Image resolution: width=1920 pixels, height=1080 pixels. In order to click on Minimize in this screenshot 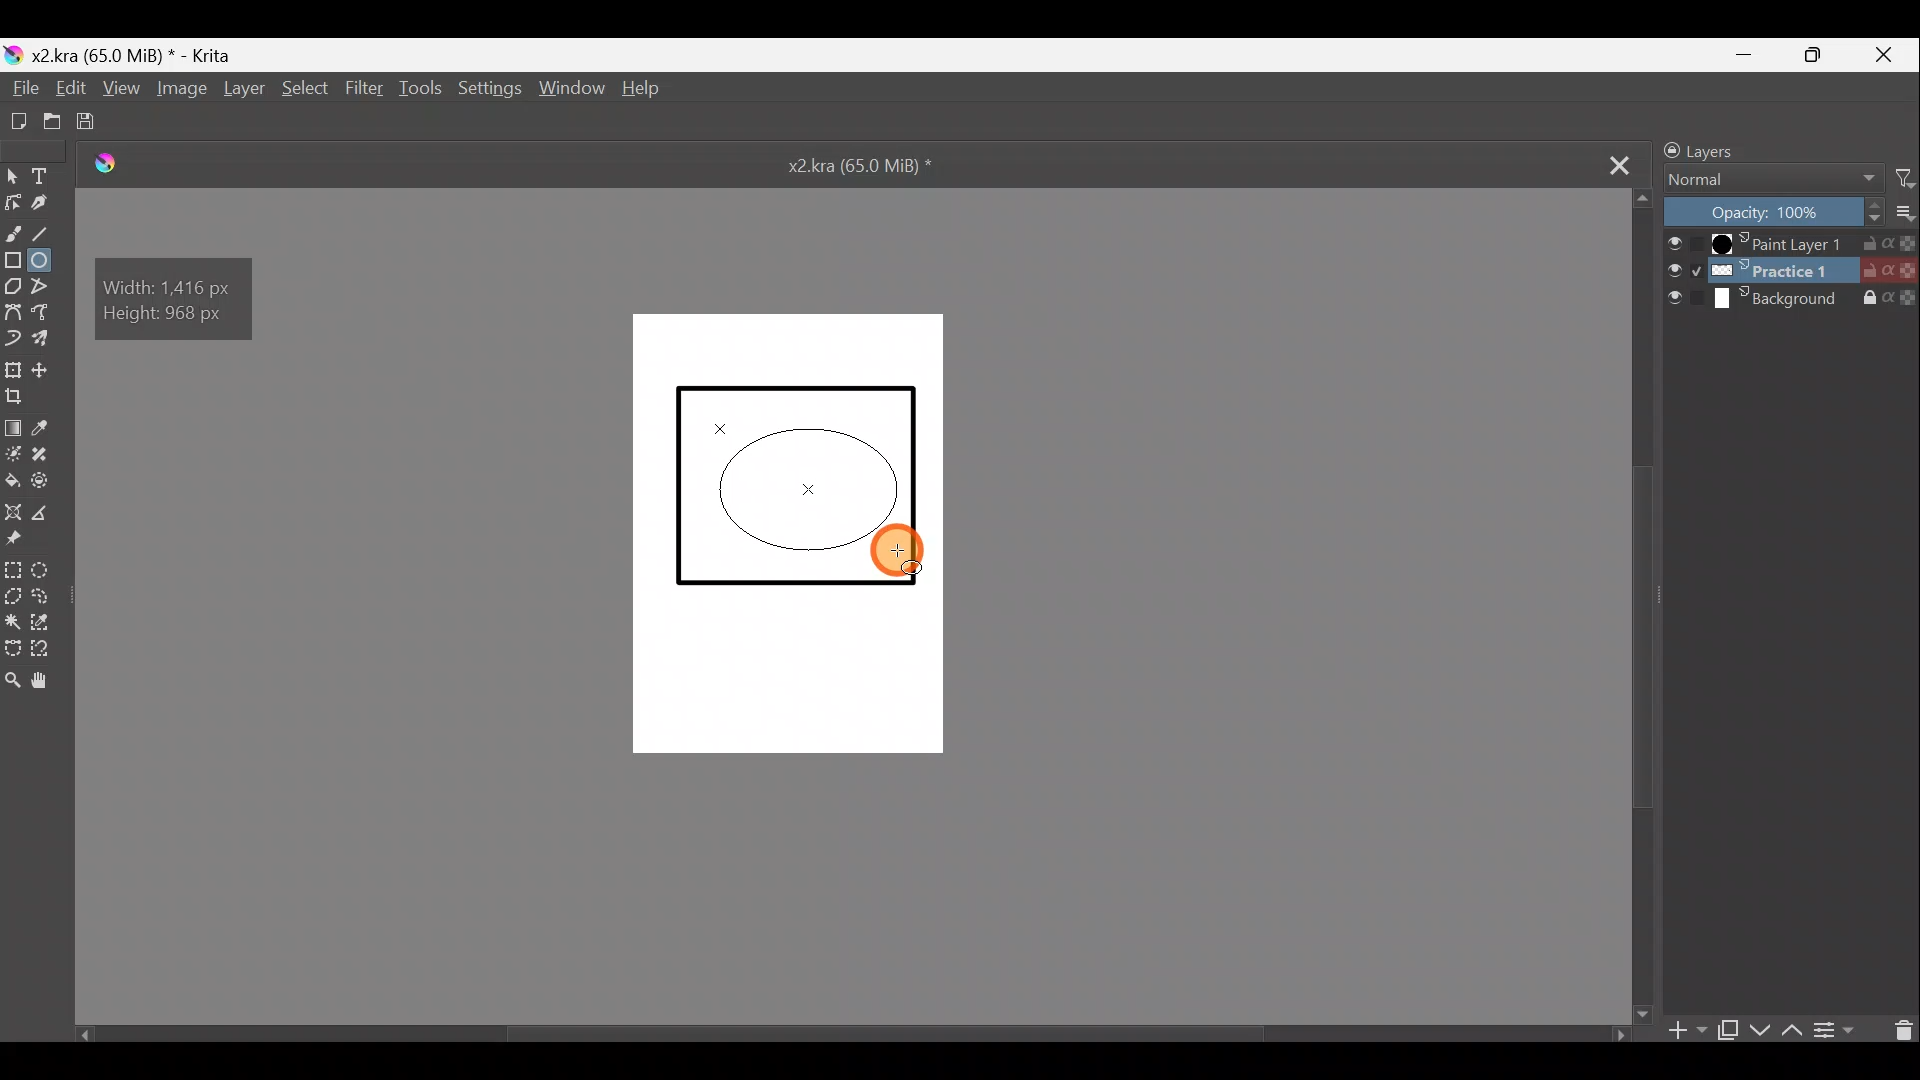, I will do `click(1757, 55)`.